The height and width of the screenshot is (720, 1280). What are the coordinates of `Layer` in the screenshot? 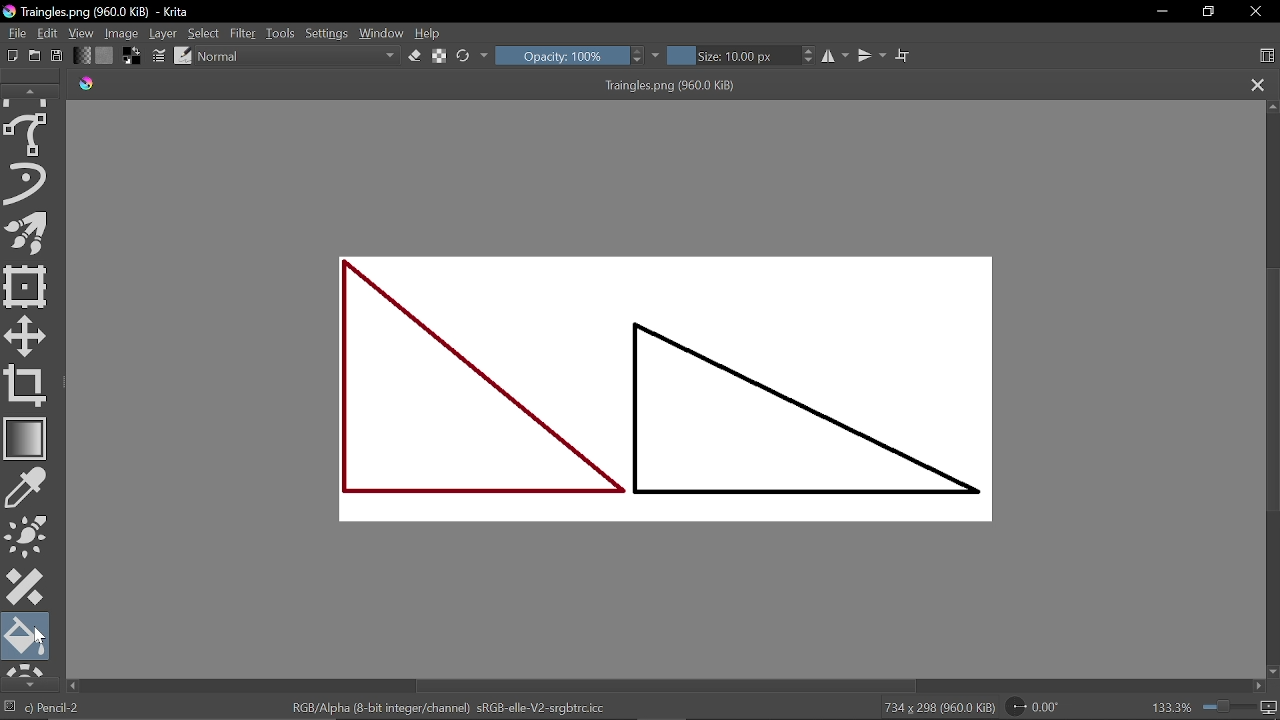 It's located at (164, 34).